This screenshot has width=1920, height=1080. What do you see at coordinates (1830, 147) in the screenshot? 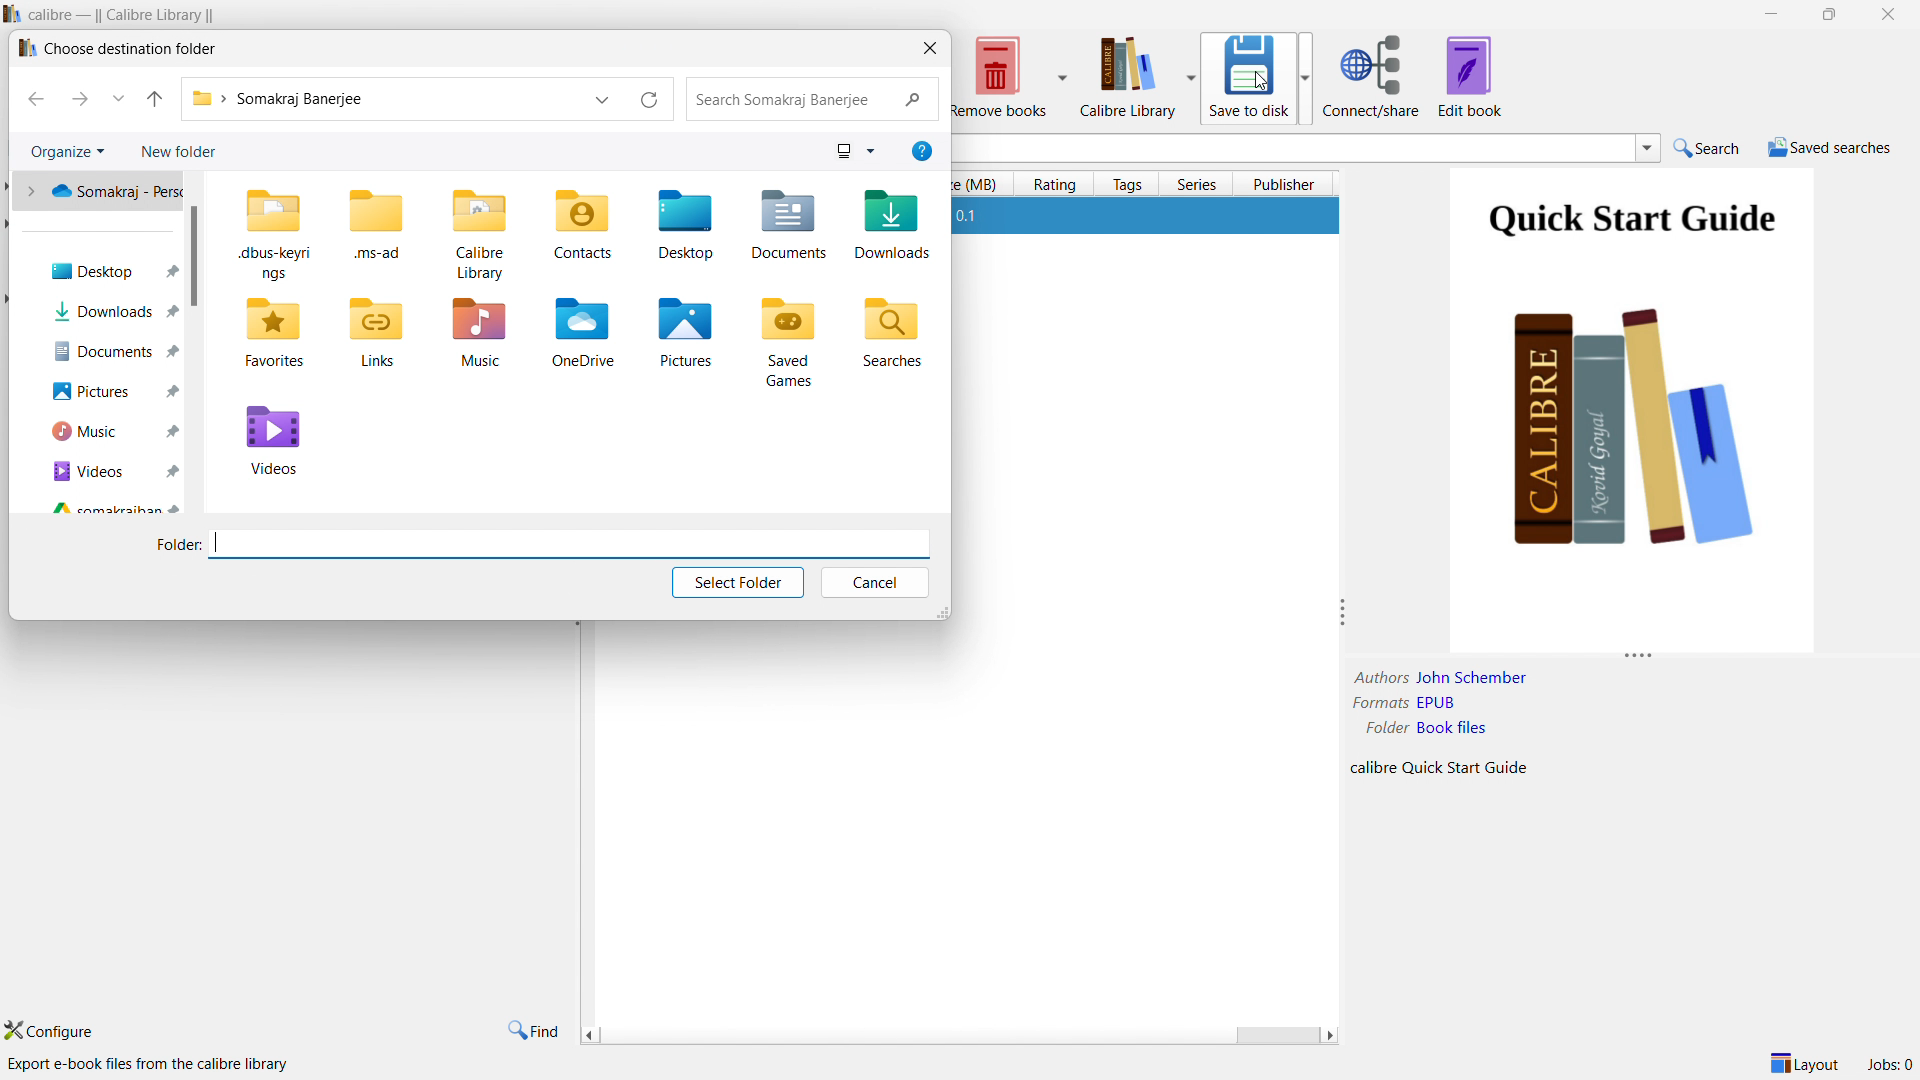
I see `saved searches` at bounding box center [1830, 147].